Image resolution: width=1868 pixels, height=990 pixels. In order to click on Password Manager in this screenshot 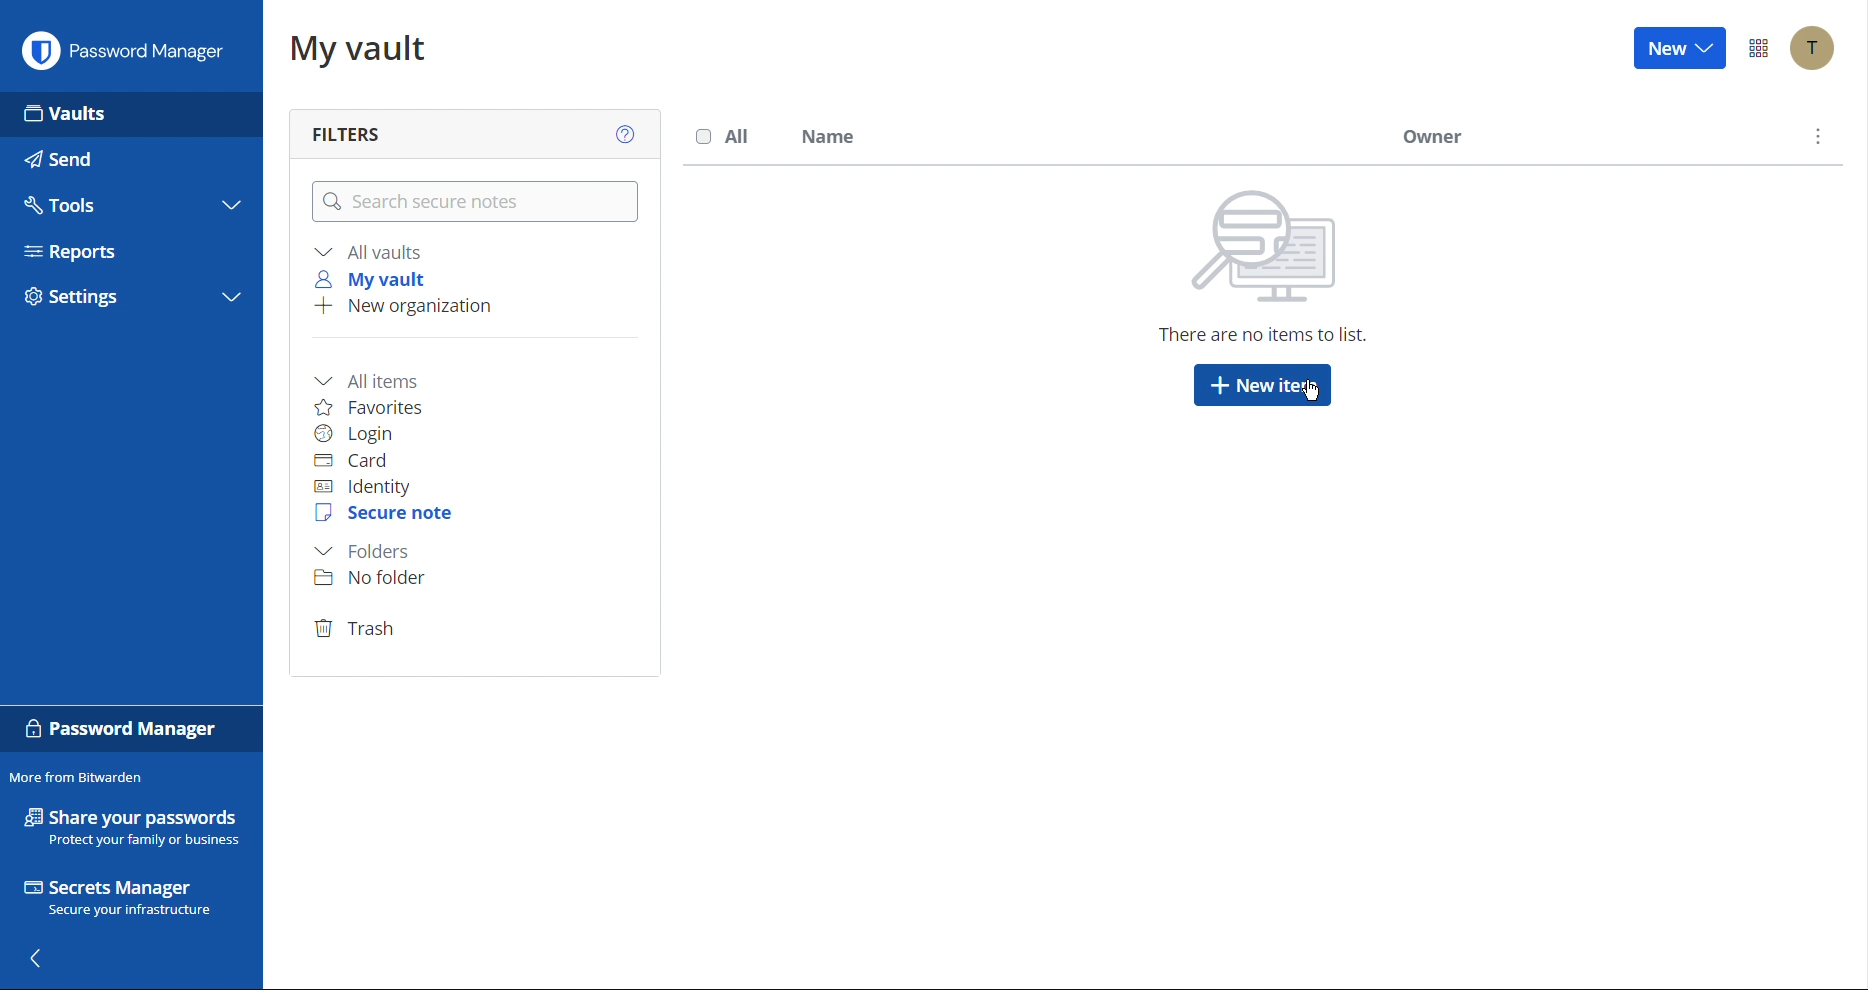, I will do `click(125, 47)`.